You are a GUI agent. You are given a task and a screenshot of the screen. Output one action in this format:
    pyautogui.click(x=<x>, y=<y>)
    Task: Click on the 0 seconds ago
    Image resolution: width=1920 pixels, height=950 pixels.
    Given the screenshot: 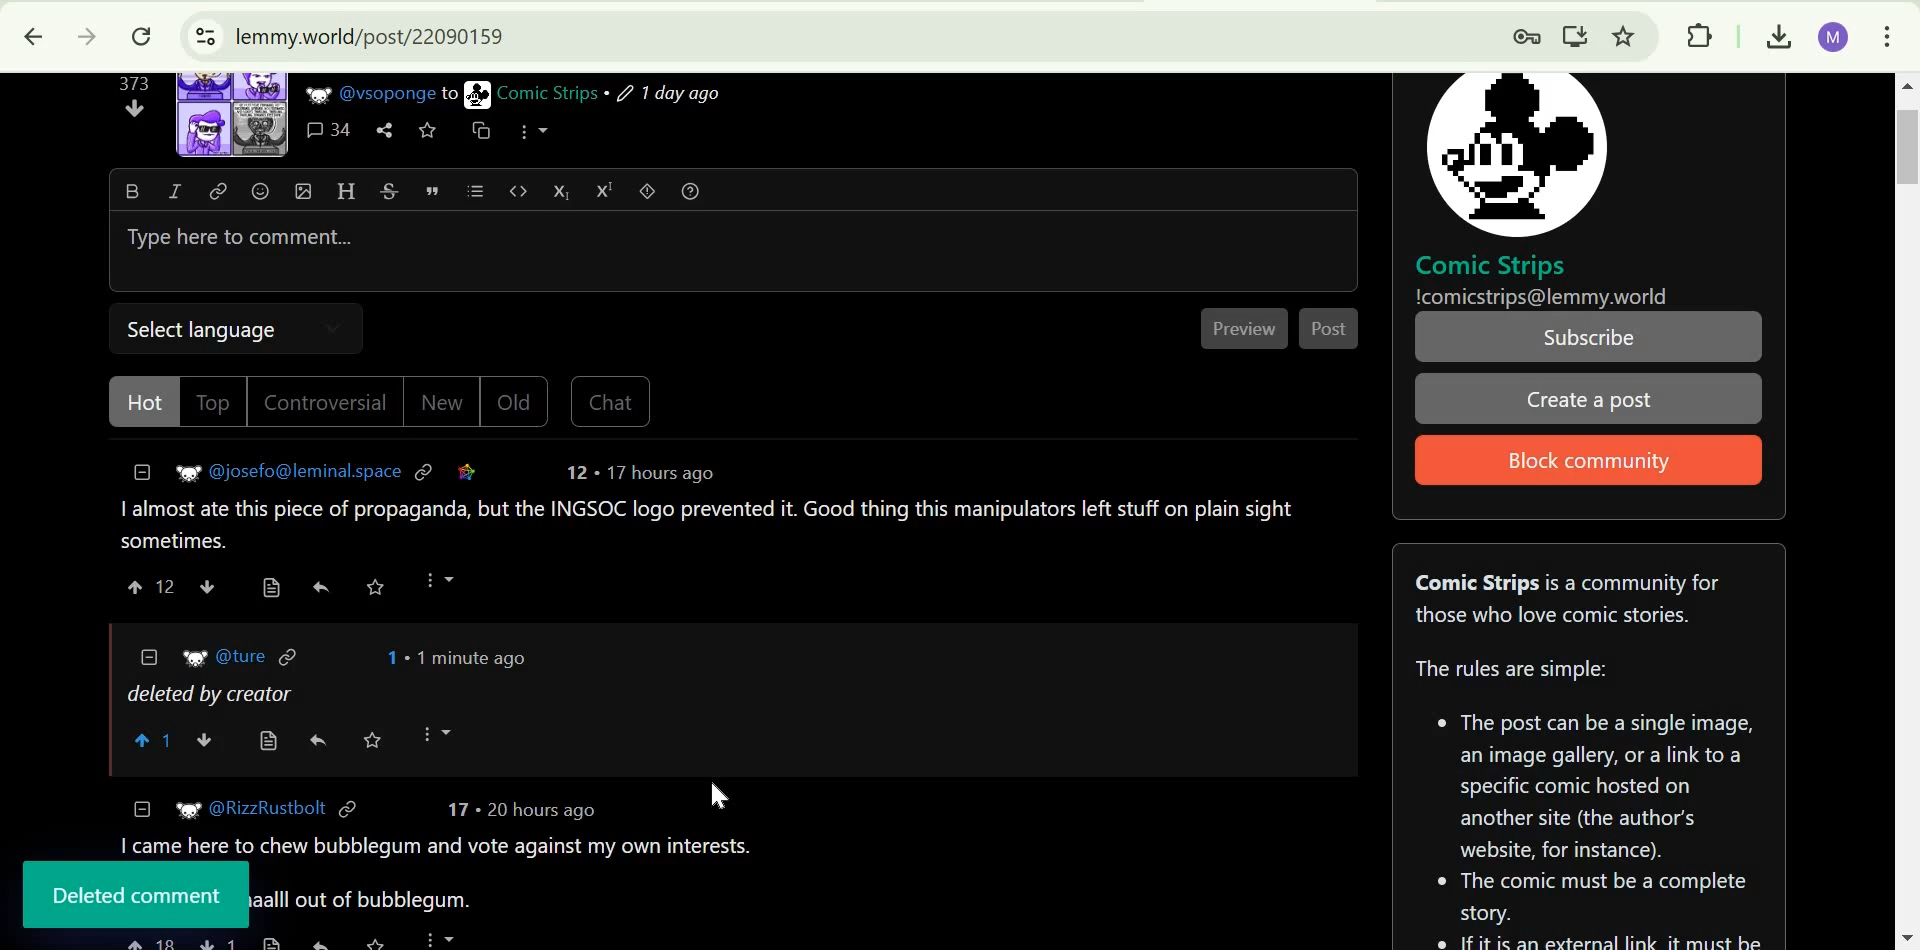 What is the action you would take?
    pyautogui.click(x=471, y=657)
    